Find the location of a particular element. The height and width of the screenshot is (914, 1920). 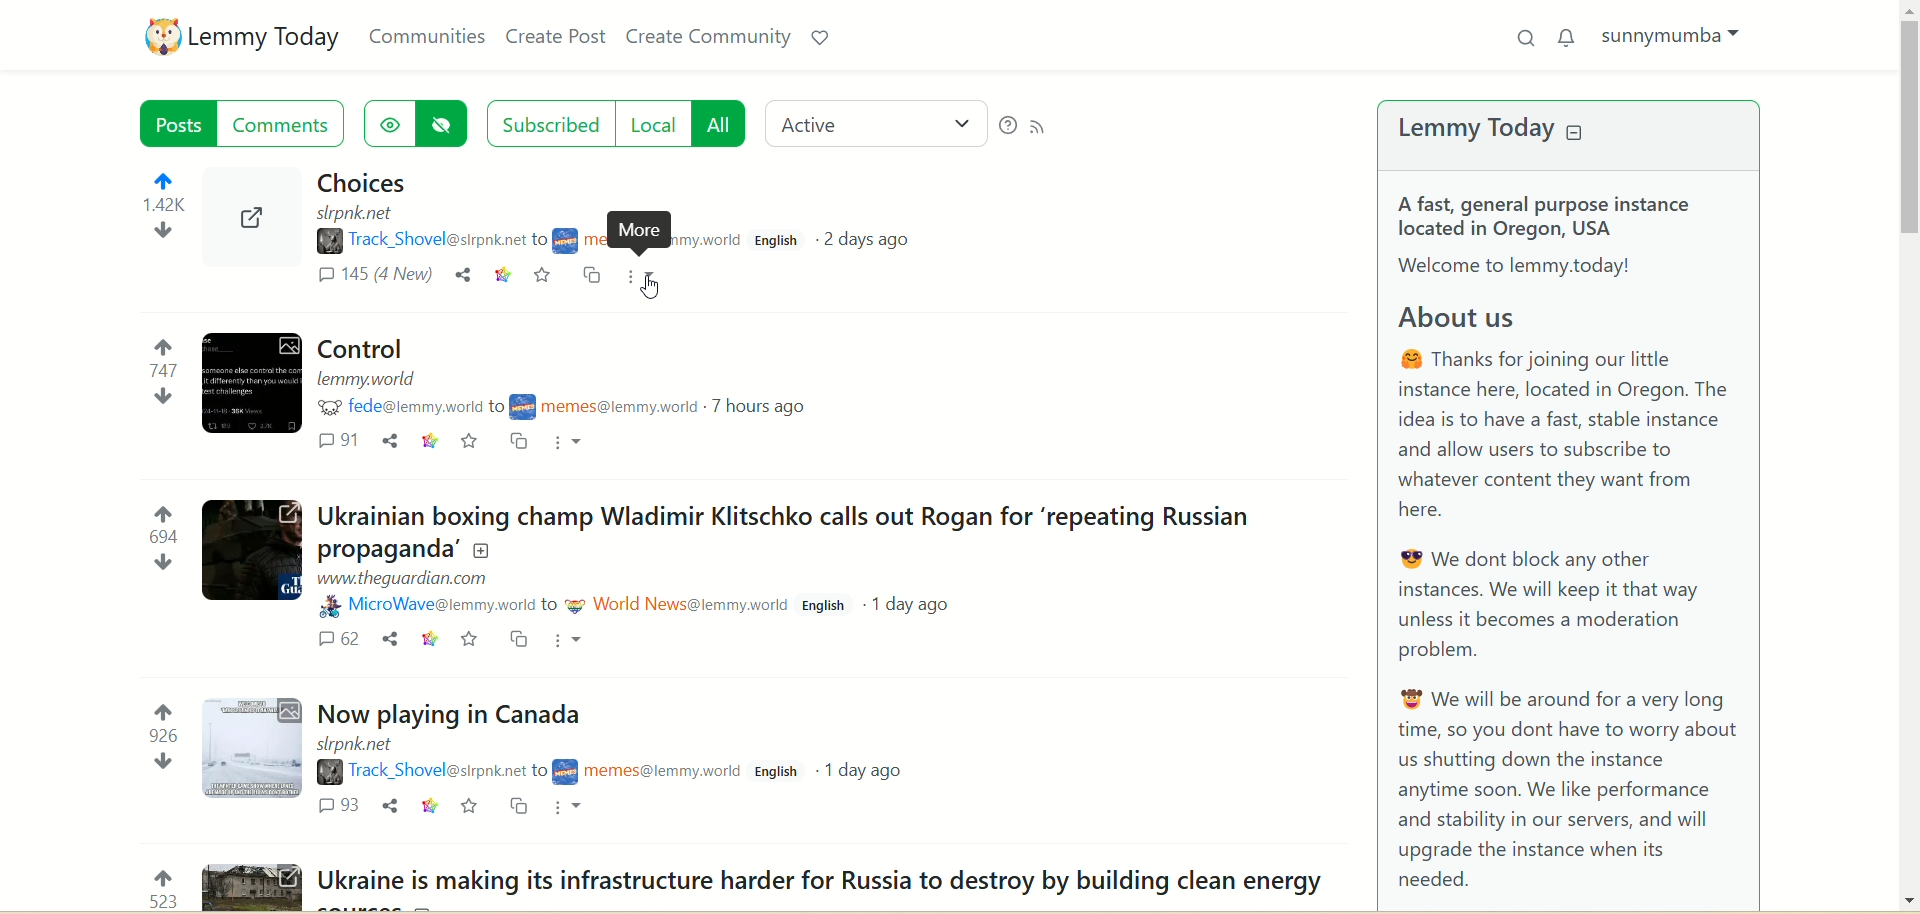

votes up and down is located at coordinates (141, 375).